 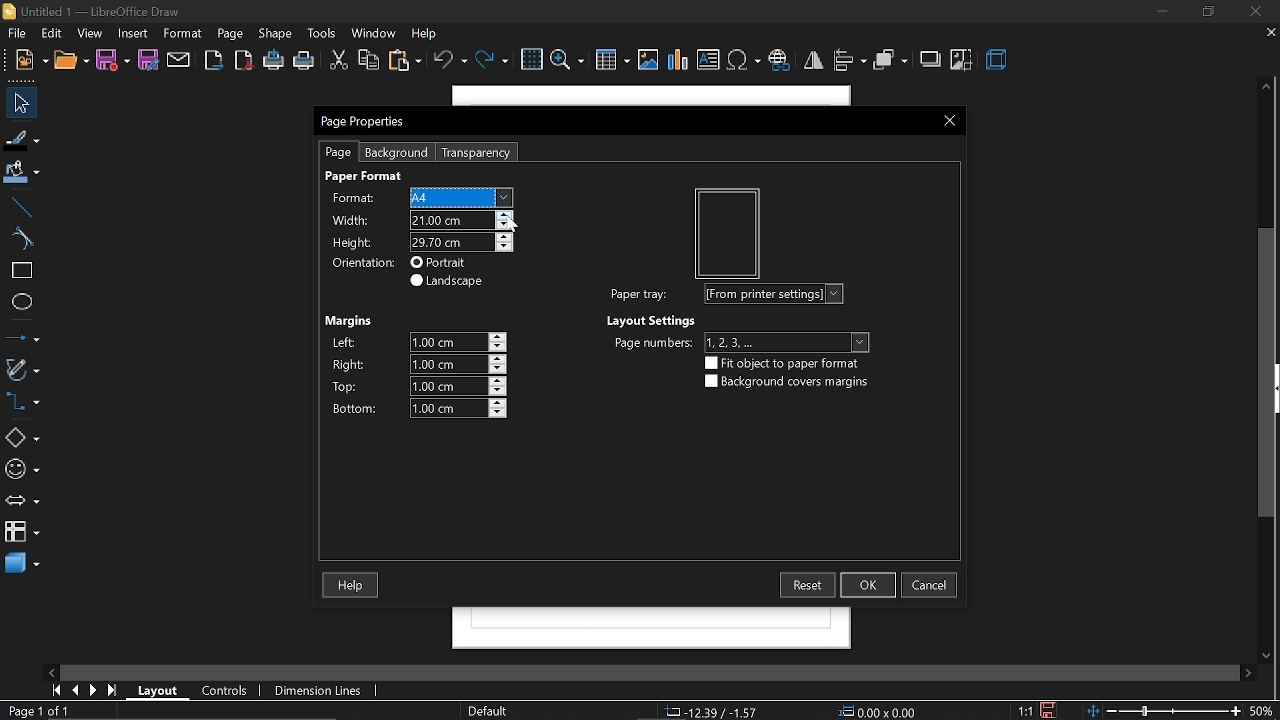 What do you see at coordinates (438, 262) in the screenshot?
I see `portrait` at bounding box center [438, 262].